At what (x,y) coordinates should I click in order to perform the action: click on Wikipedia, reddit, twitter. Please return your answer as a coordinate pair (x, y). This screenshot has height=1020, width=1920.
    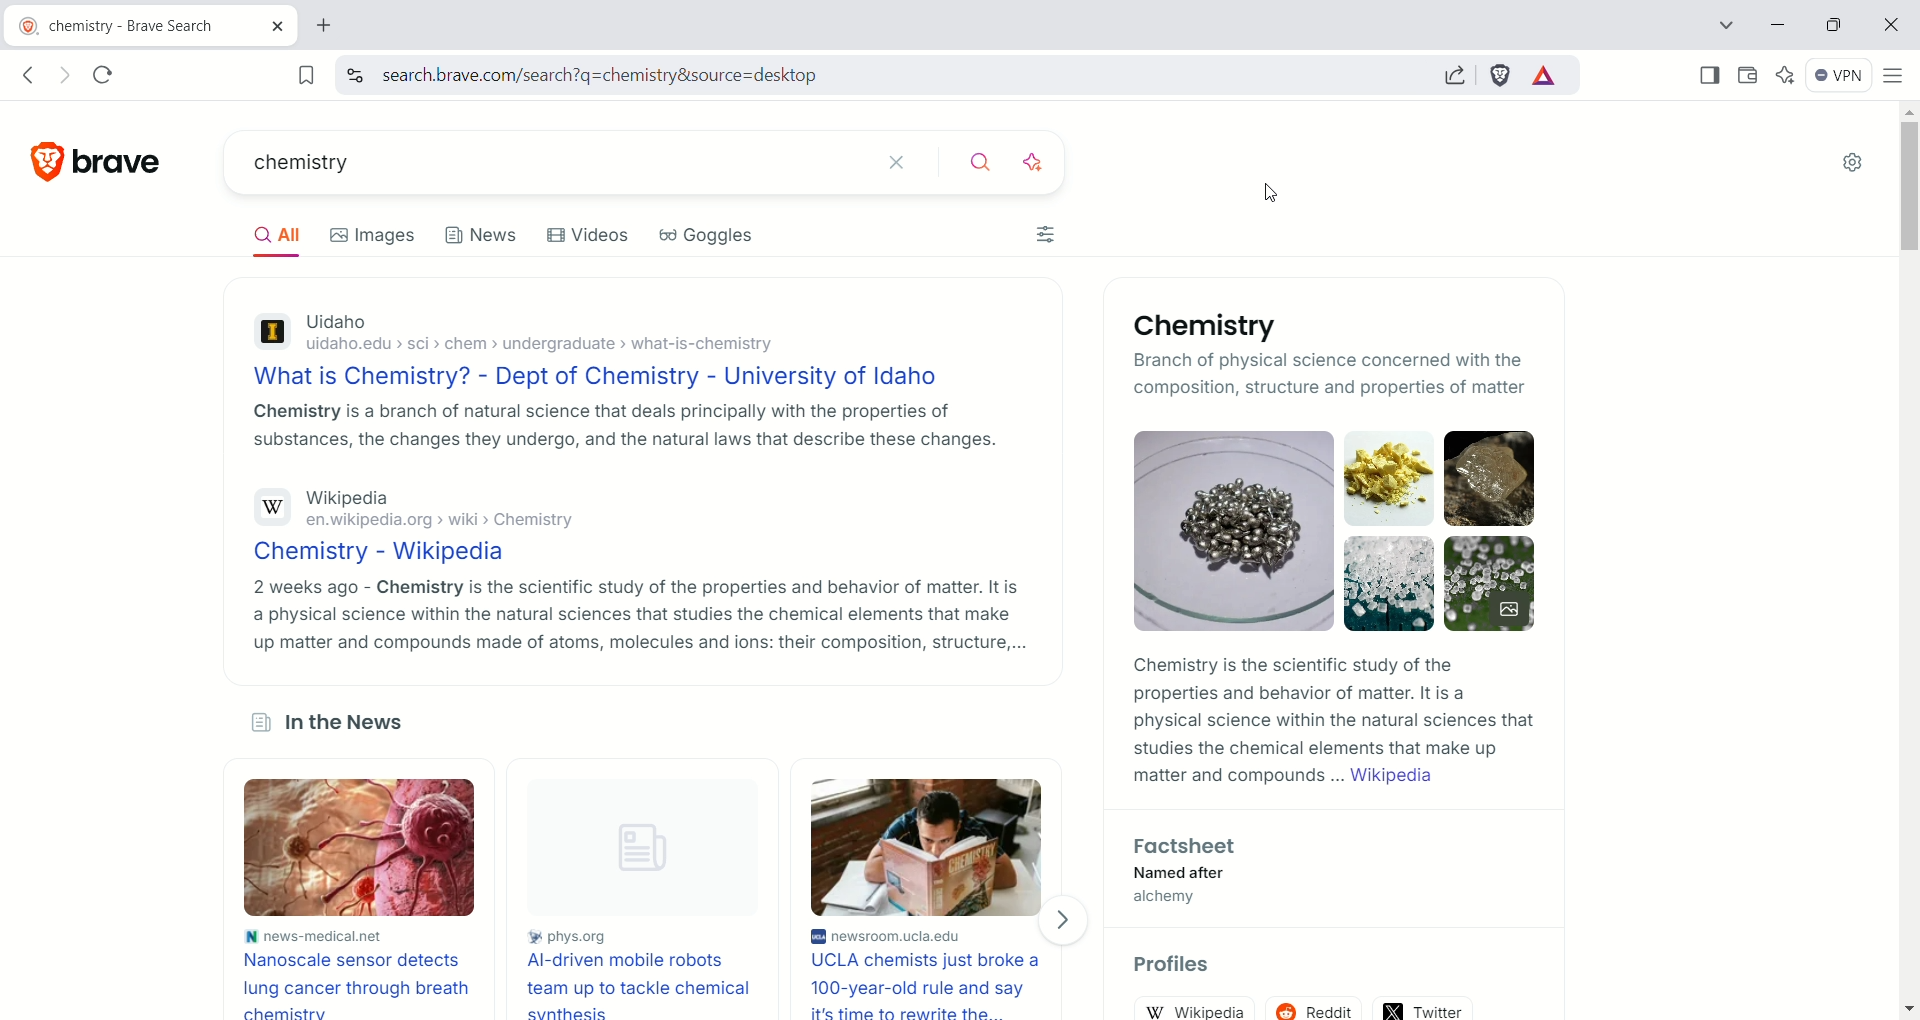
    Looking at the image, I should click on (1330, 1003).